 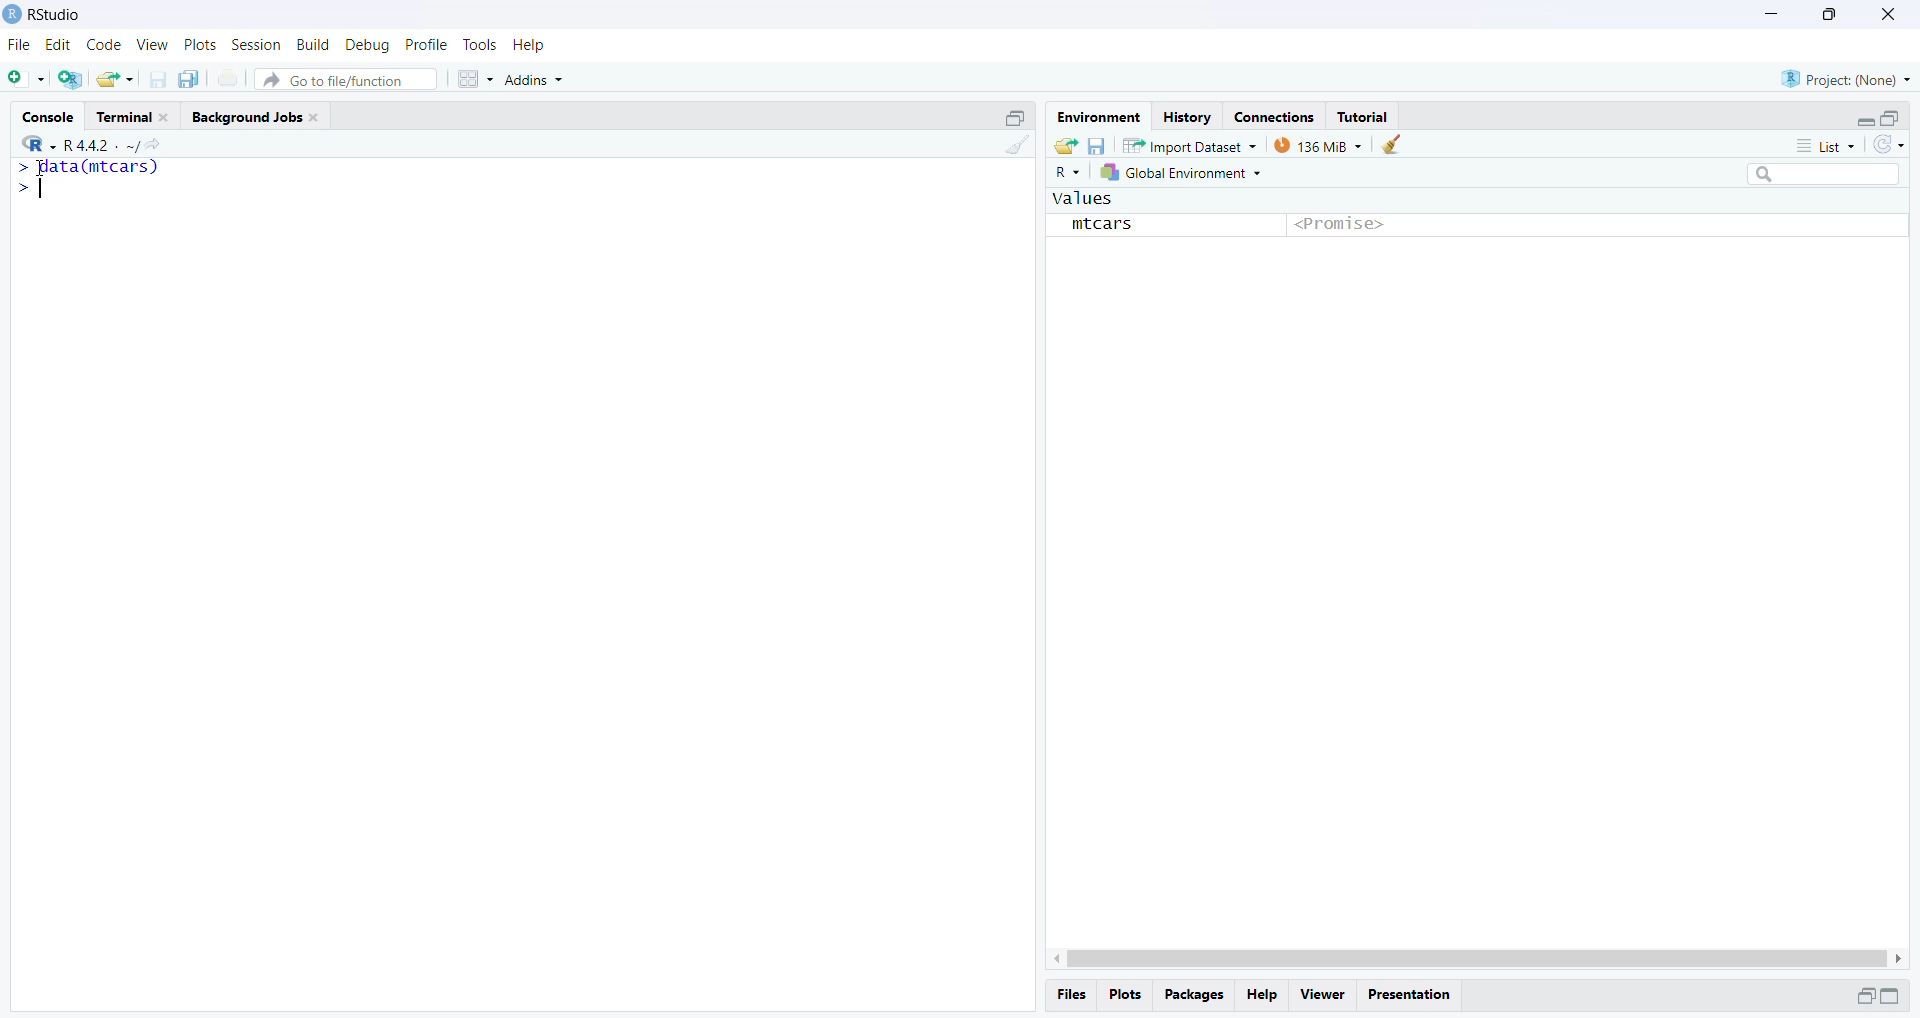 What do you see at coordinates (117, 79) in the screenshot?
I see `Open an existing file (Ctrl + O)` at bounding box center [117, 79].